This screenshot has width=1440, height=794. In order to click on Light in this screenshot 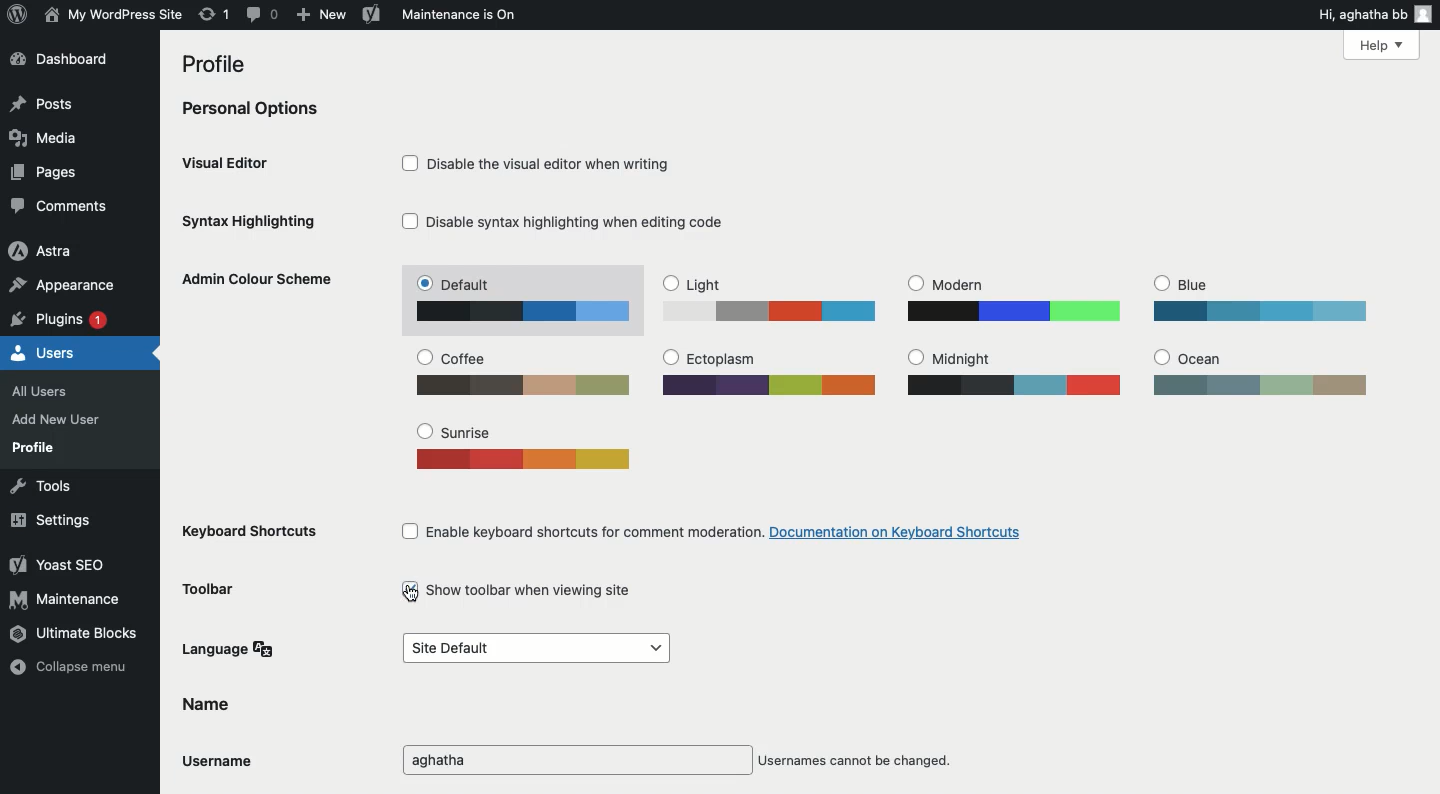, I will do `click(770, 300)`.